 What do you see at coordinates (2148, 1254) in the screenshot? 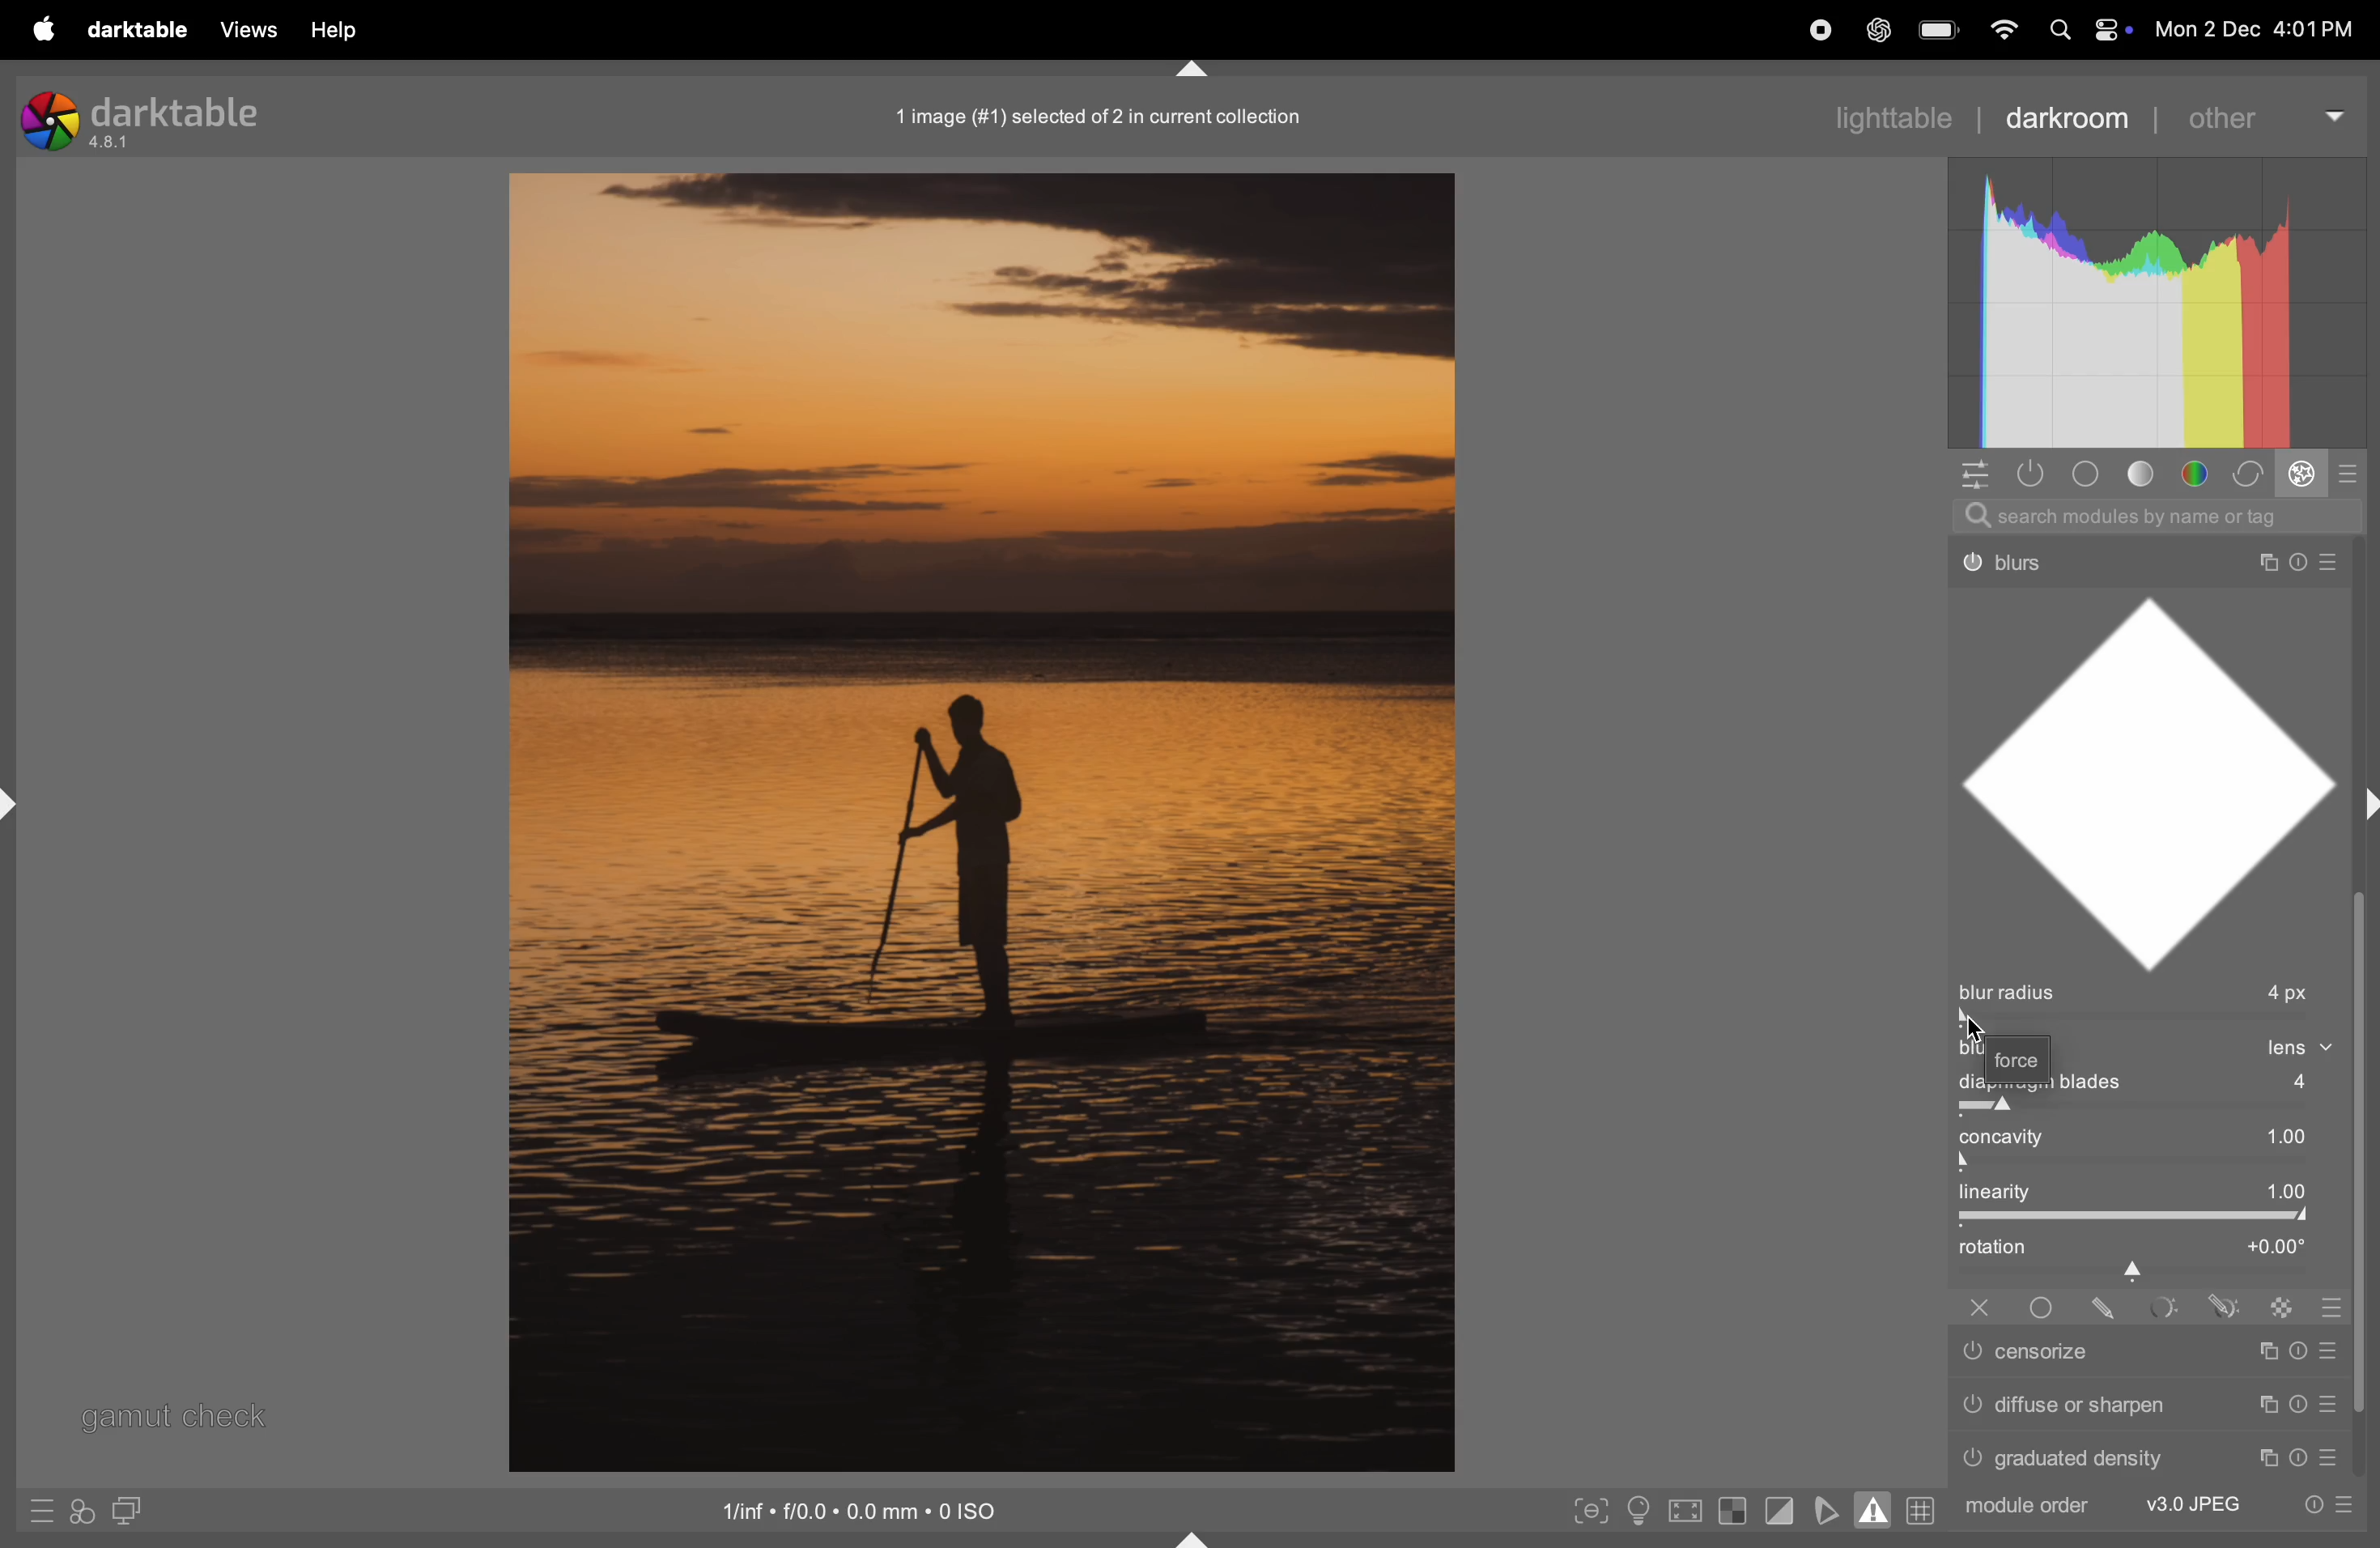
I see `rotation` at bounding box center [2148, 1254].